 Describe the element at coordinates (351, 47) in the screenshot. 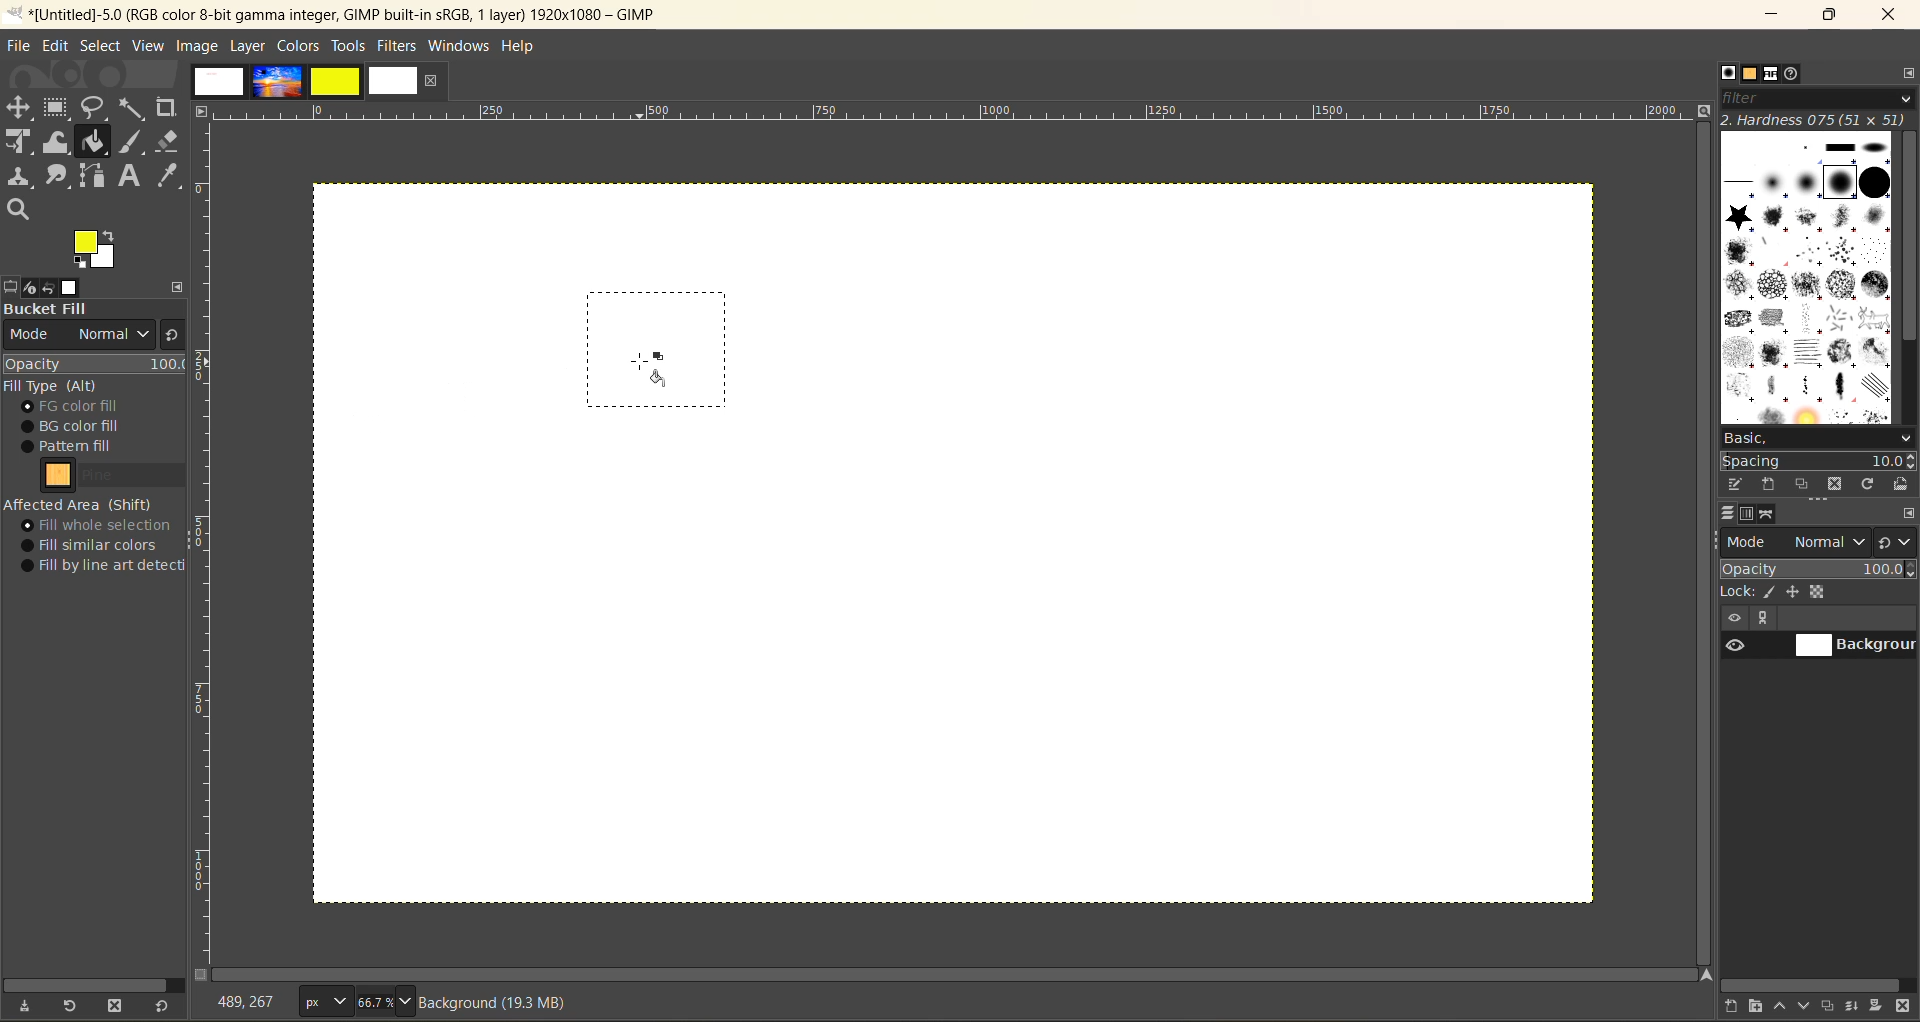

I see `tools` at that location.